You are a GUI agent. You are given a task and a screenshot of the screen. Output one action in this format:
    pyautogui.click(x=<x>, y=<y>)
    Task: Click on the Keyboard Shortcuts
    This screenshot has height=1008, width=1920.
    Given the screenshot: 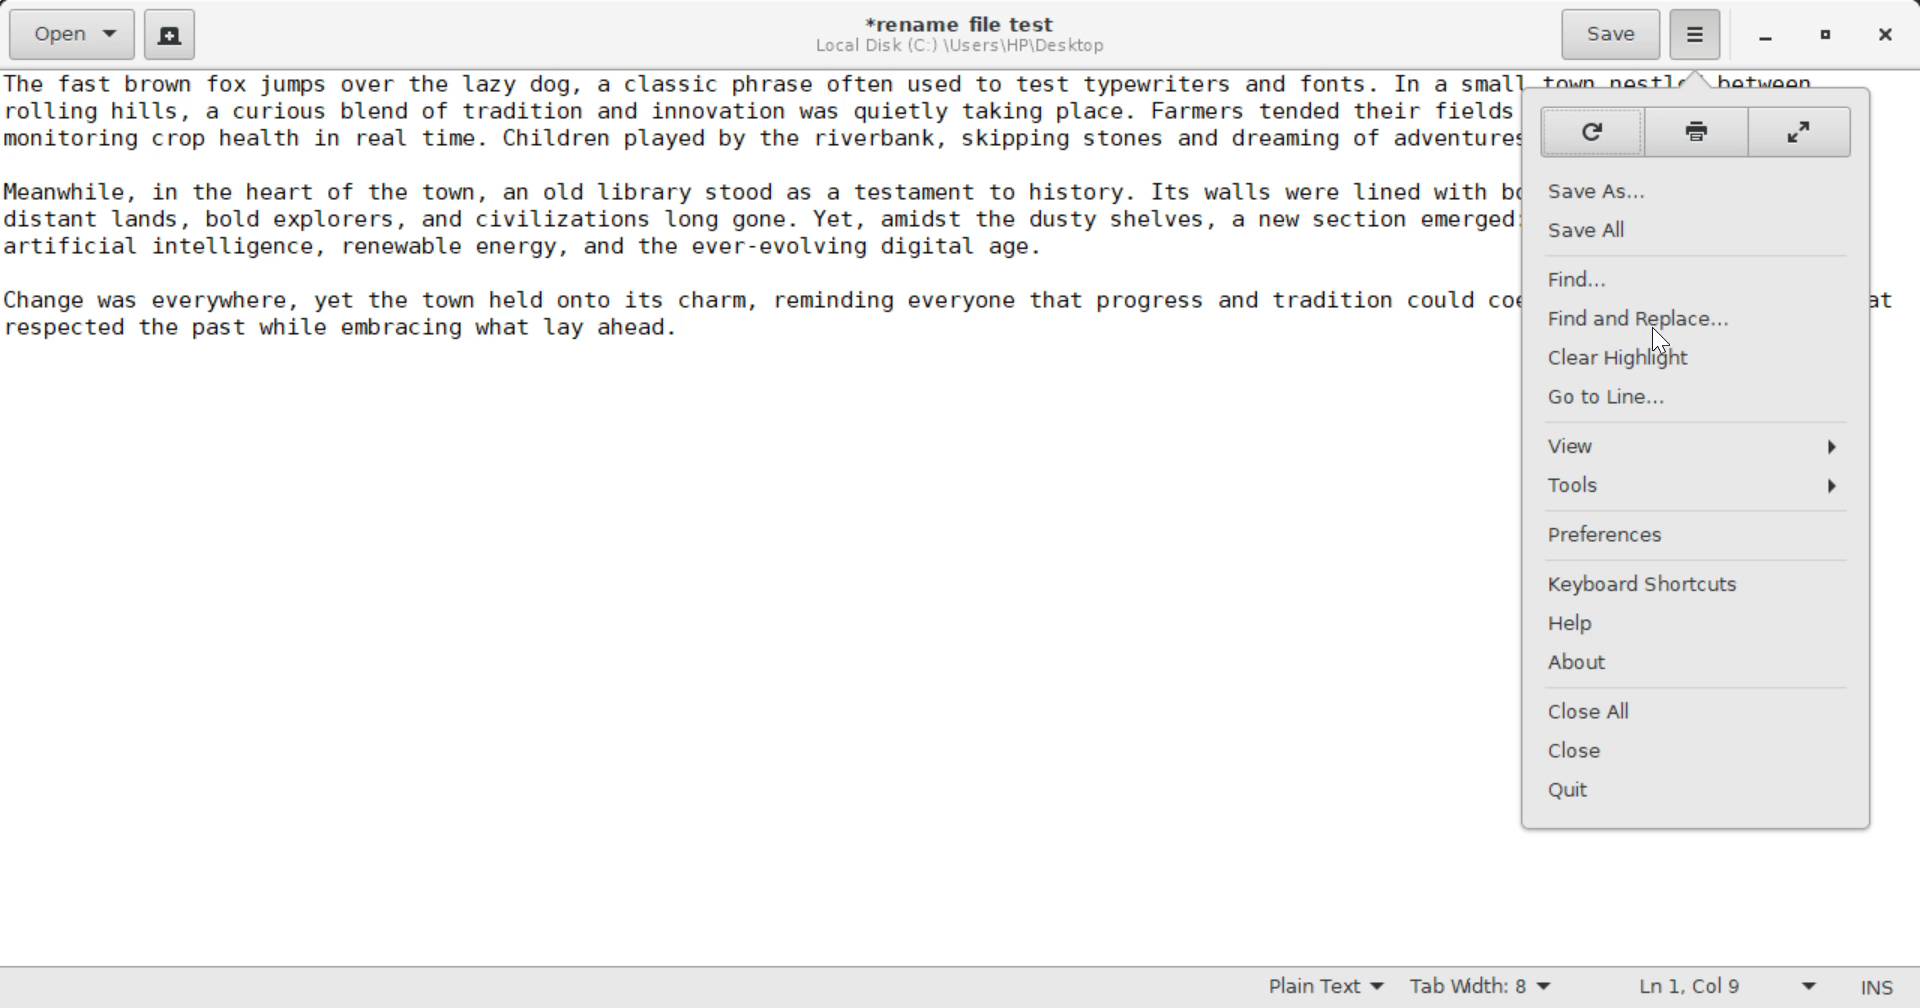 What is the action you would take?
    pyautogui.click(x=1696, y=587)
    